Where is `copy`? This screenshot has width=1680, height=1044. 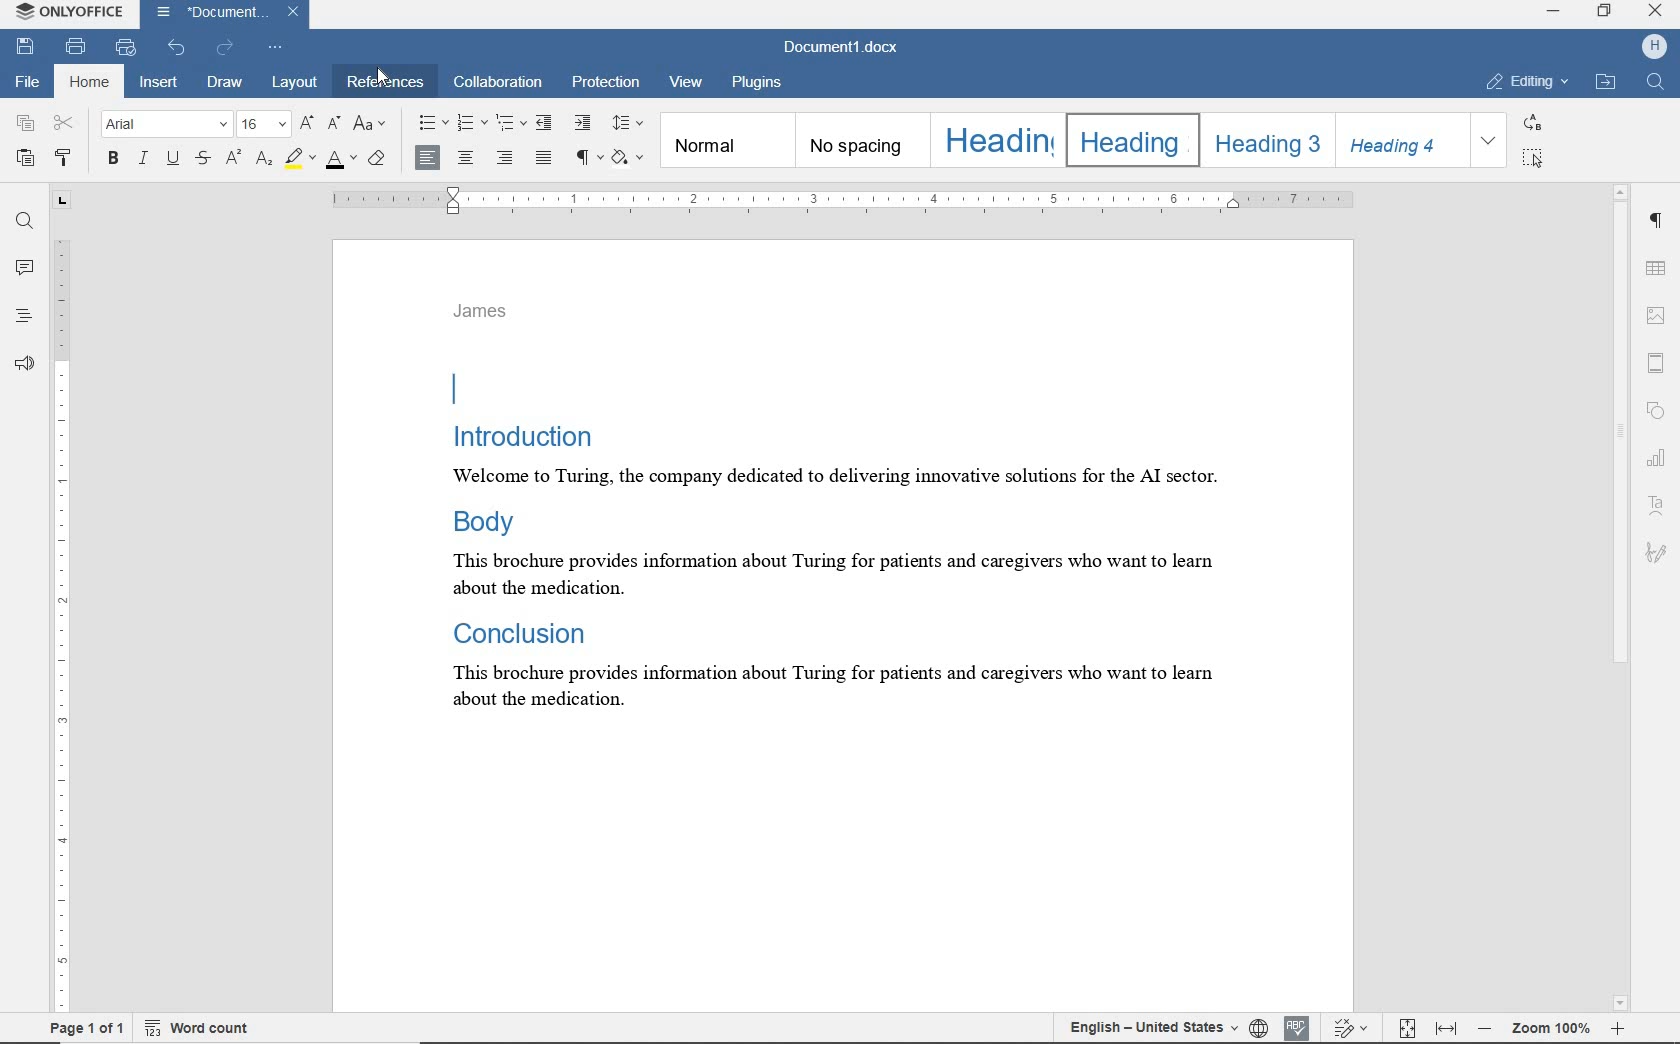 copy is located at coordinates (23, 124).